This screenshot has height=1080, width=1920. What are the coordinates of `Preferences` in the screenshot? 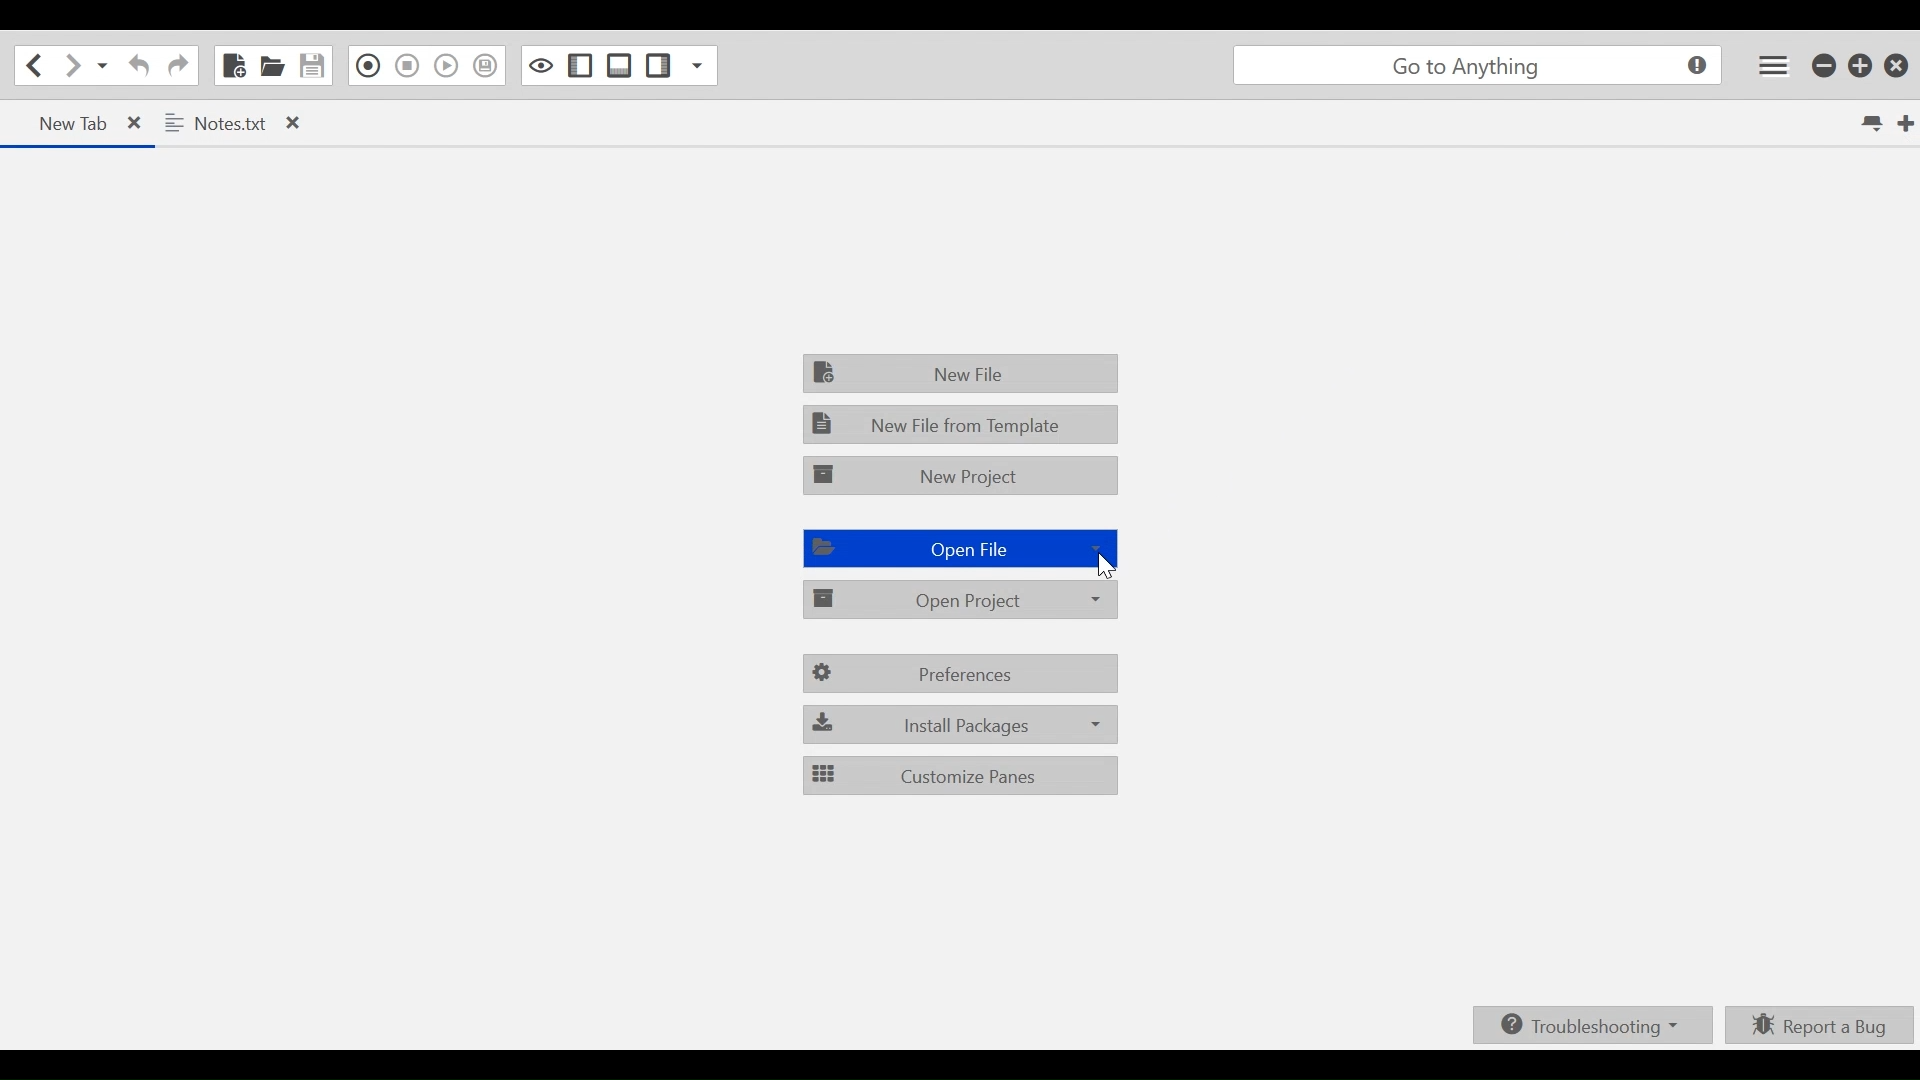 It's located at (959, 674).